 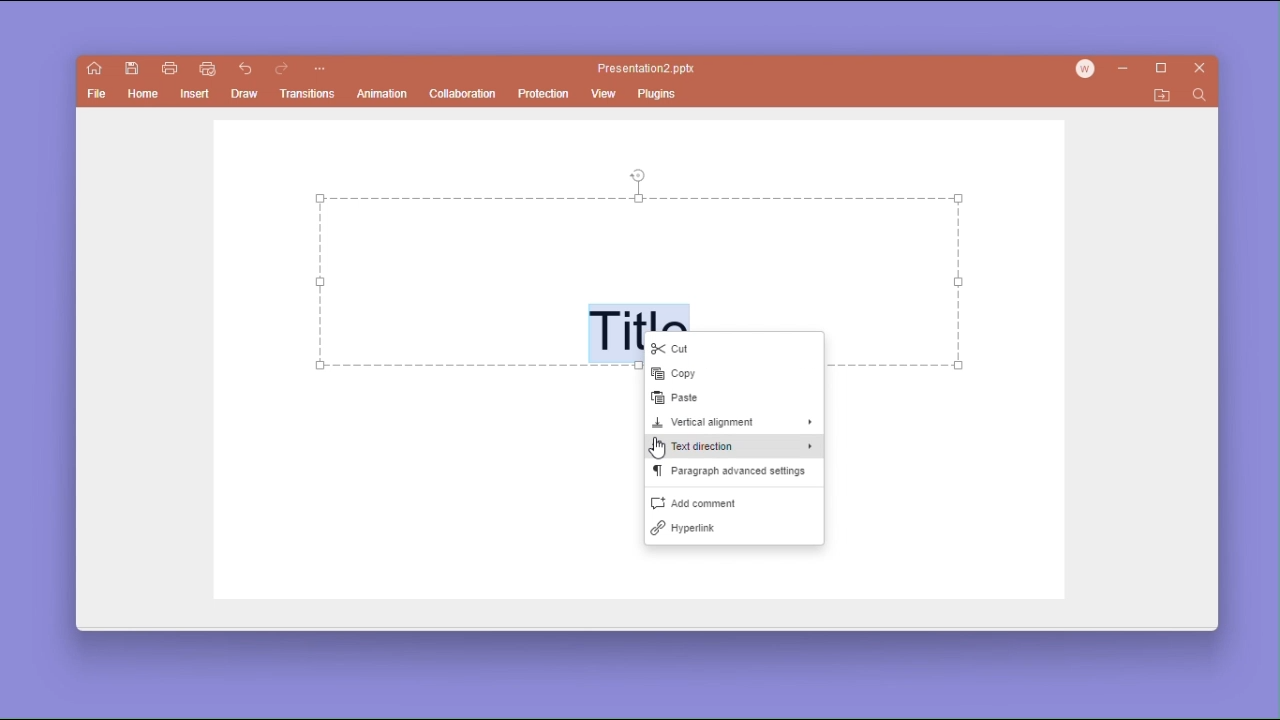 What do you see at coordinates (144, 97) in the screenshot?
I see `home` at bounding box center [144, 97].